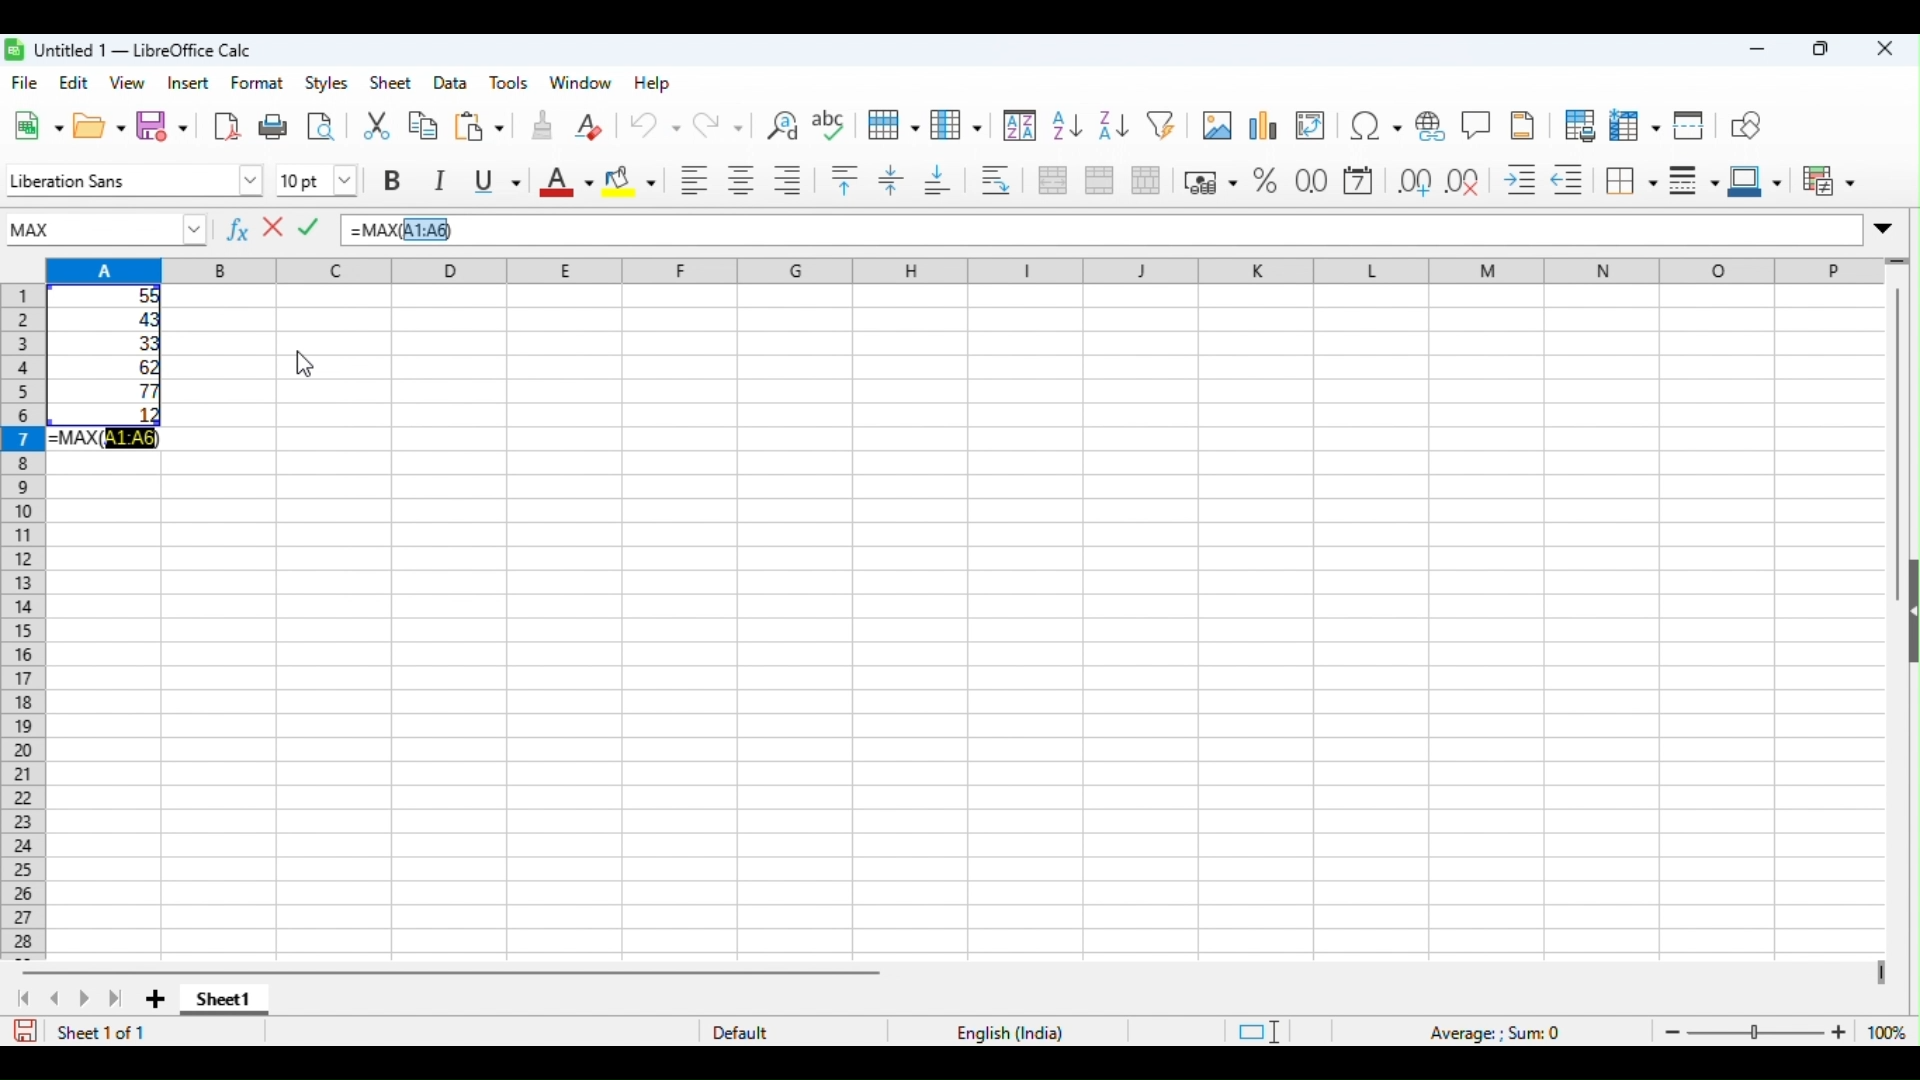  What do you see at coordinates (790, 181) in the screenshot?
I see `align right` at bounding box center [790, 181].